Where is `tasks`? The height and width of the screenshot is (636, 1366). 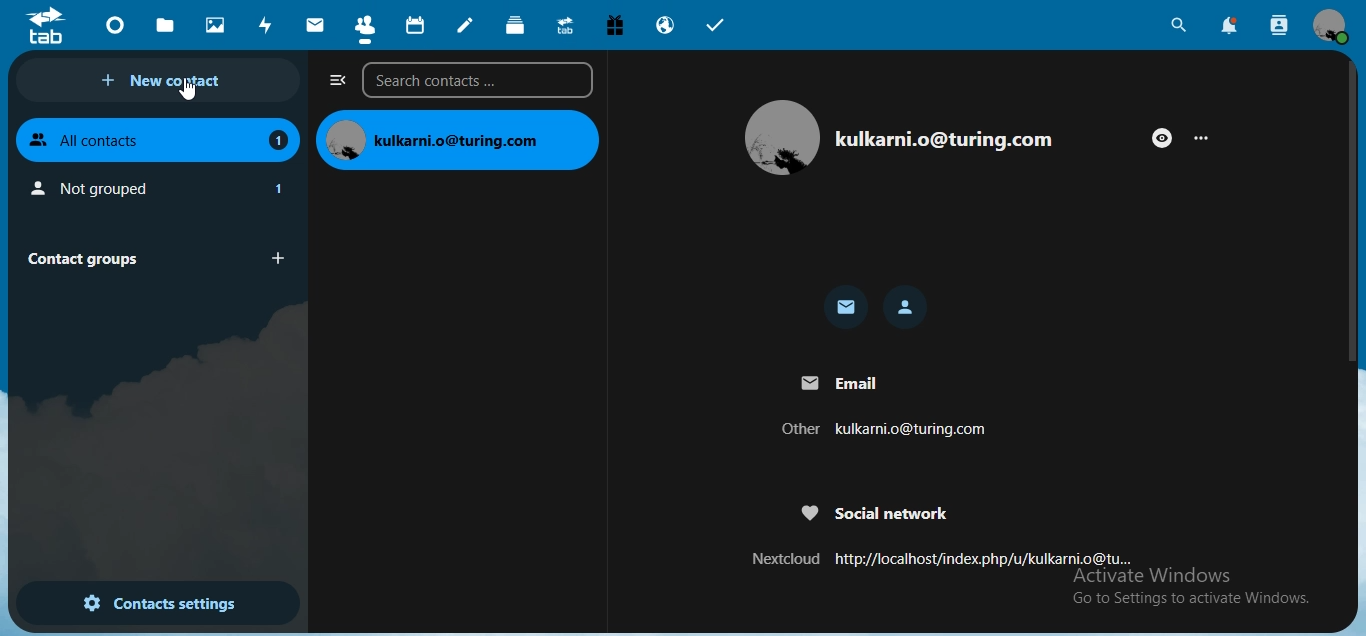
tasks is located at coordinates (716, 25).